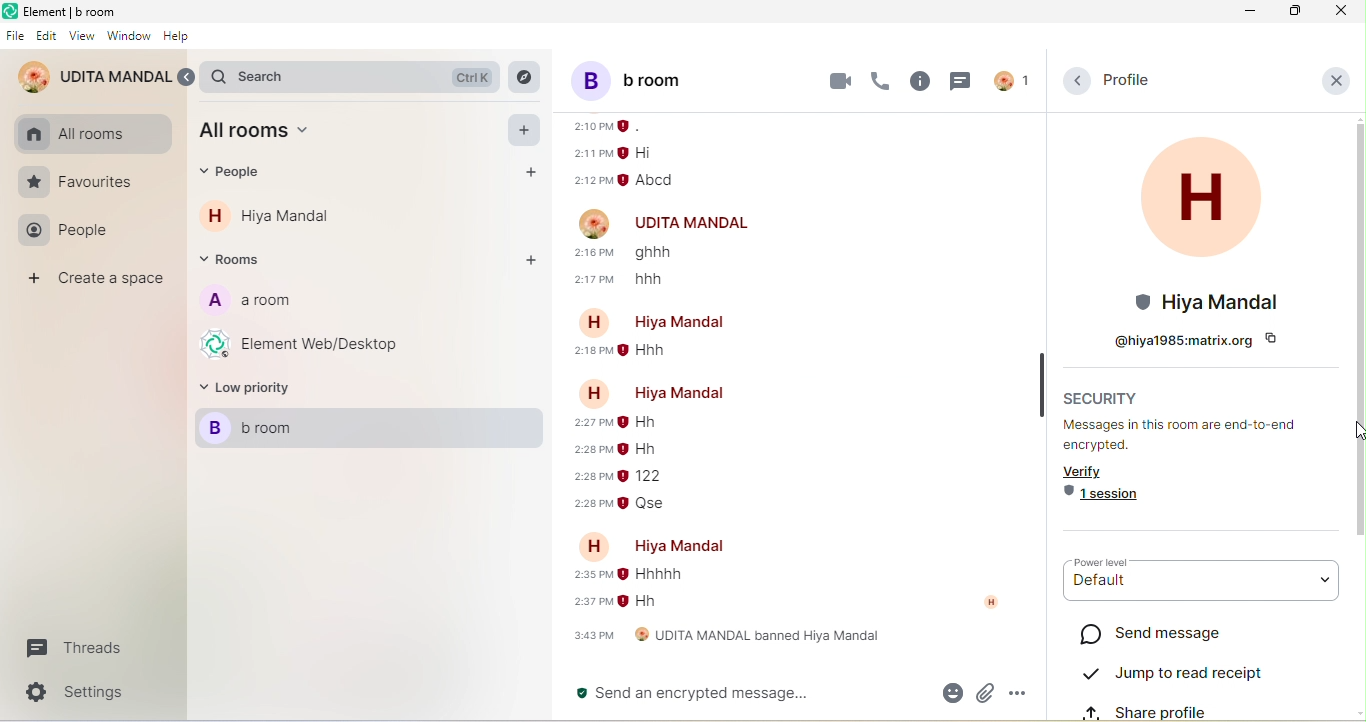  I want to click on hi message , so click(649, 154).